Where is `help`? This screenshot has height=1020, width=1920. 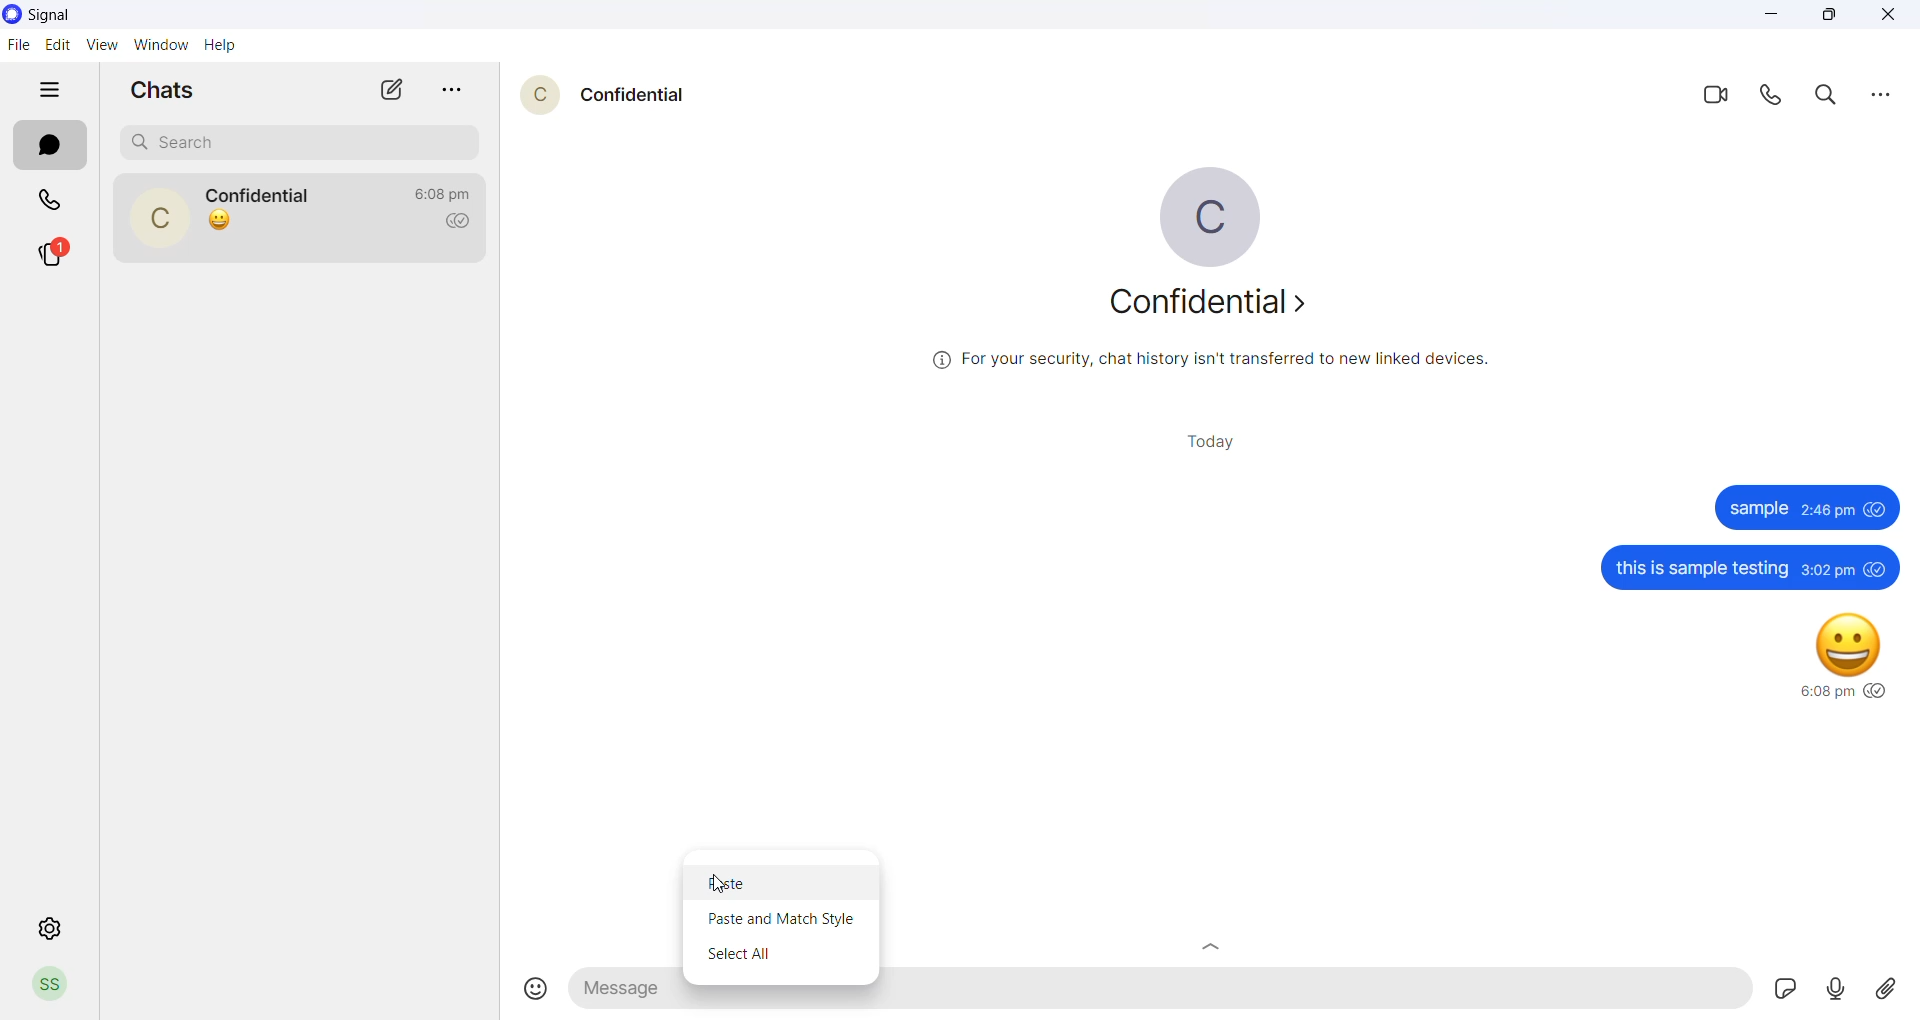 help is located at coordinates (224, 47).